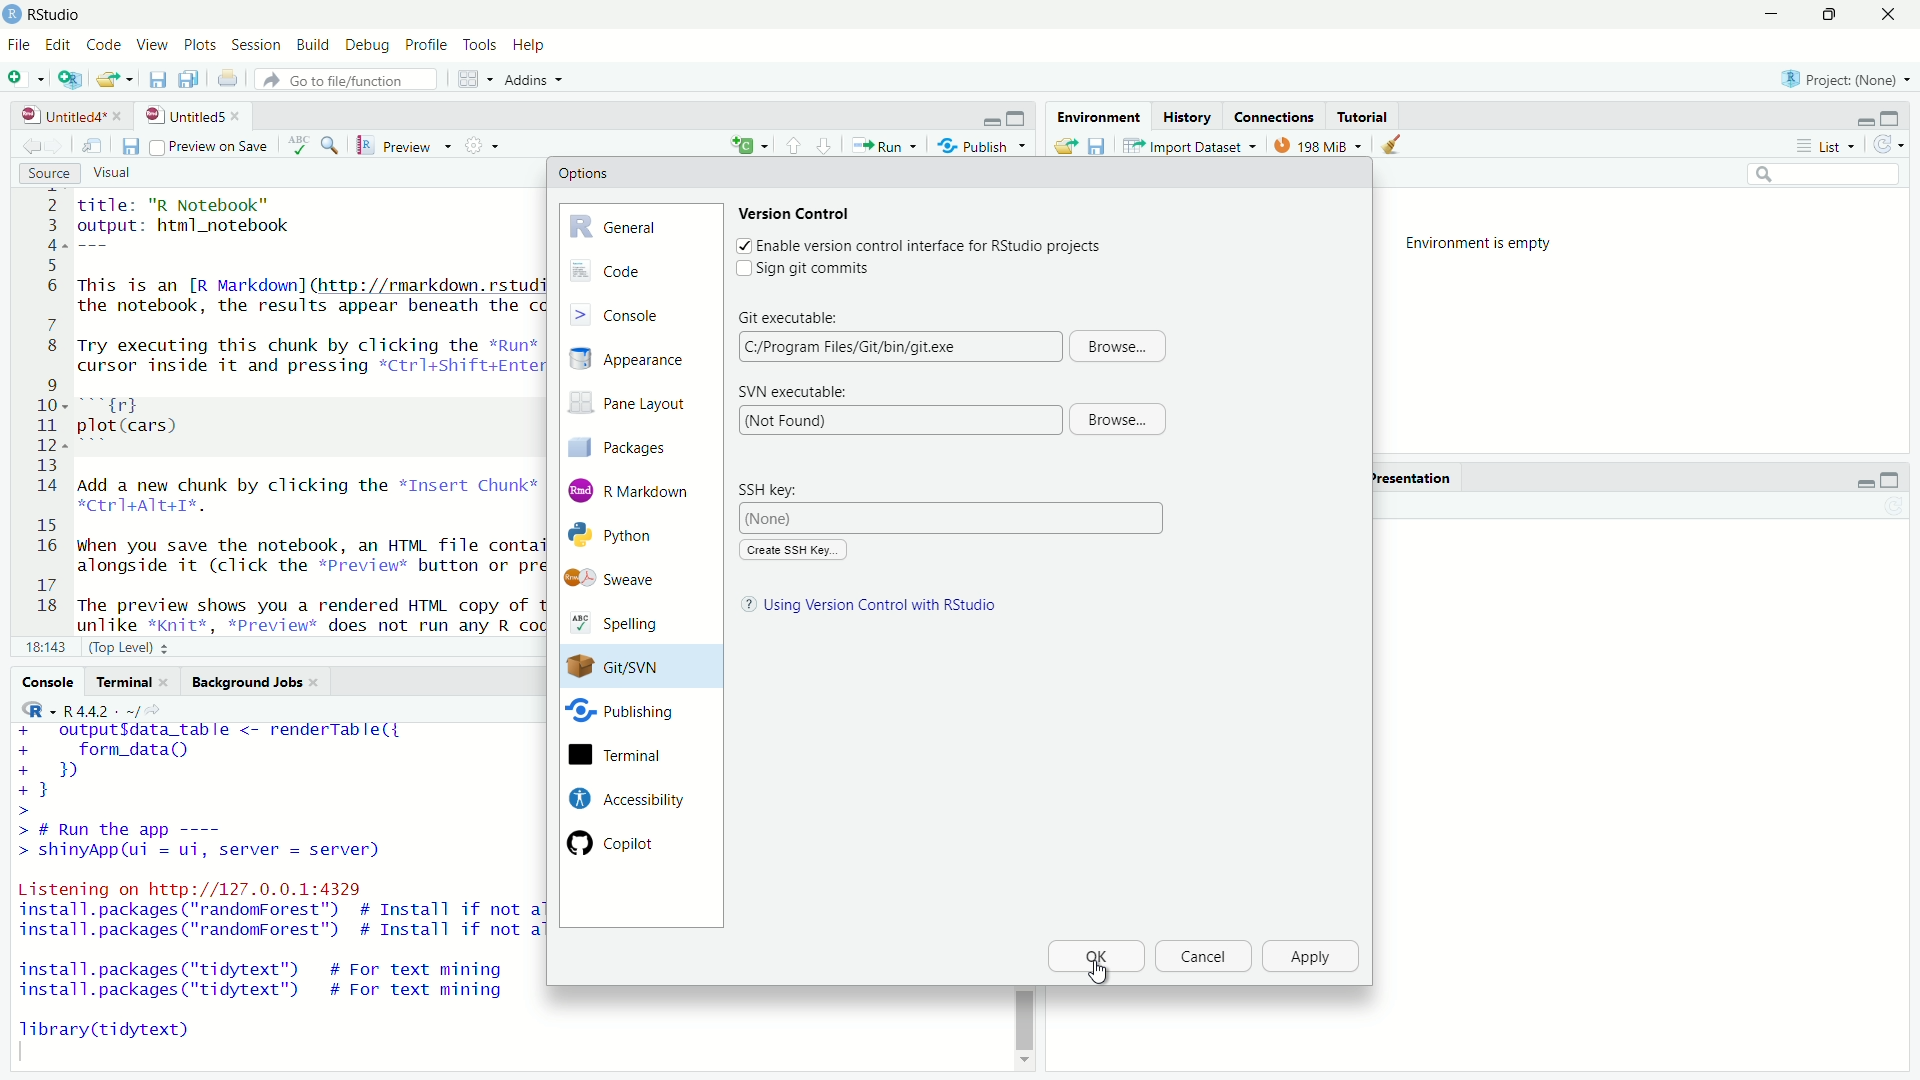 Image resolution: width=1920 pixels, height=1080 pixels. Describe the element at coordinates (1486, 244) in the screenshot. I see `Environment is empty` at that location.